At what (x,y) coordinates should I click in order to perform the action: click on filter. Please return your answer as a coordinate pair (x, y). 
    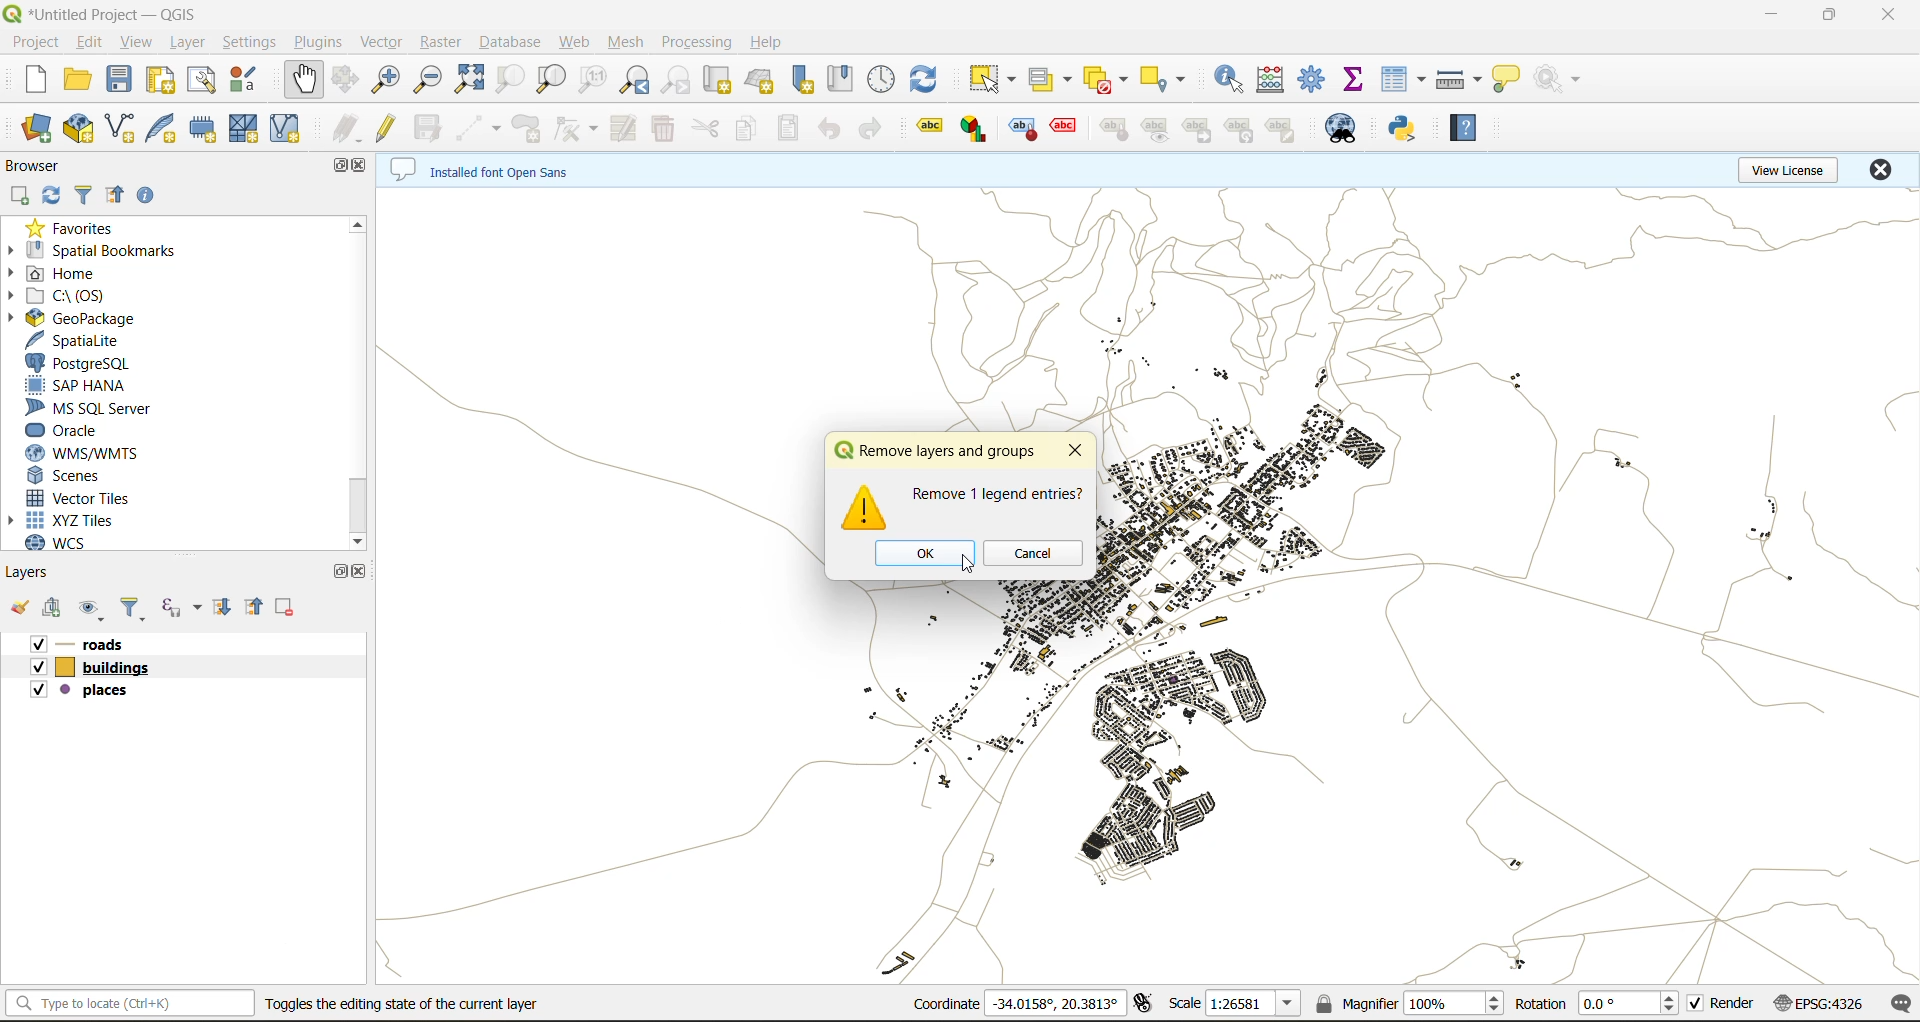
    Looking at the image, I should click on (83, 196).